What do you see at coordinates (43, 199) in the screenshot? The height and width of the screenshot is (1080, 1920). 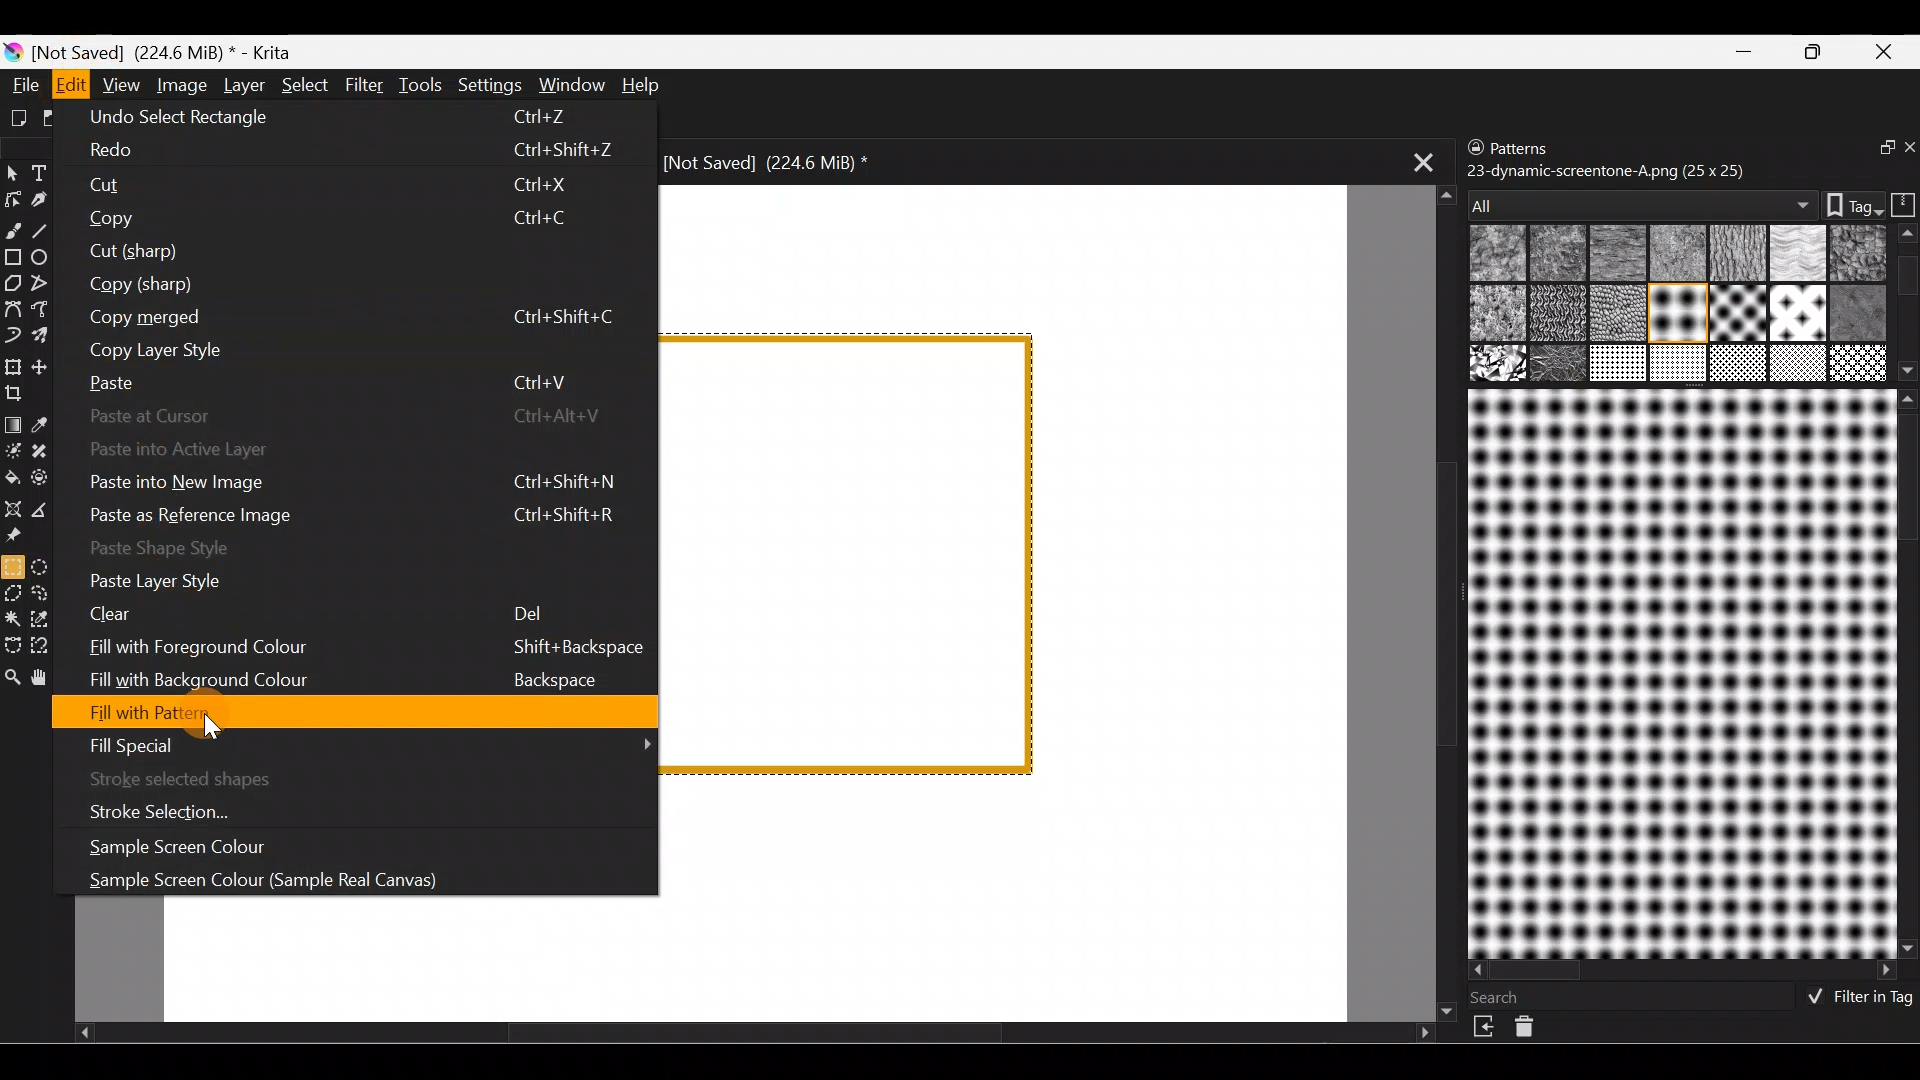 I see `Calligraphy` at bounding box center [43, 199].